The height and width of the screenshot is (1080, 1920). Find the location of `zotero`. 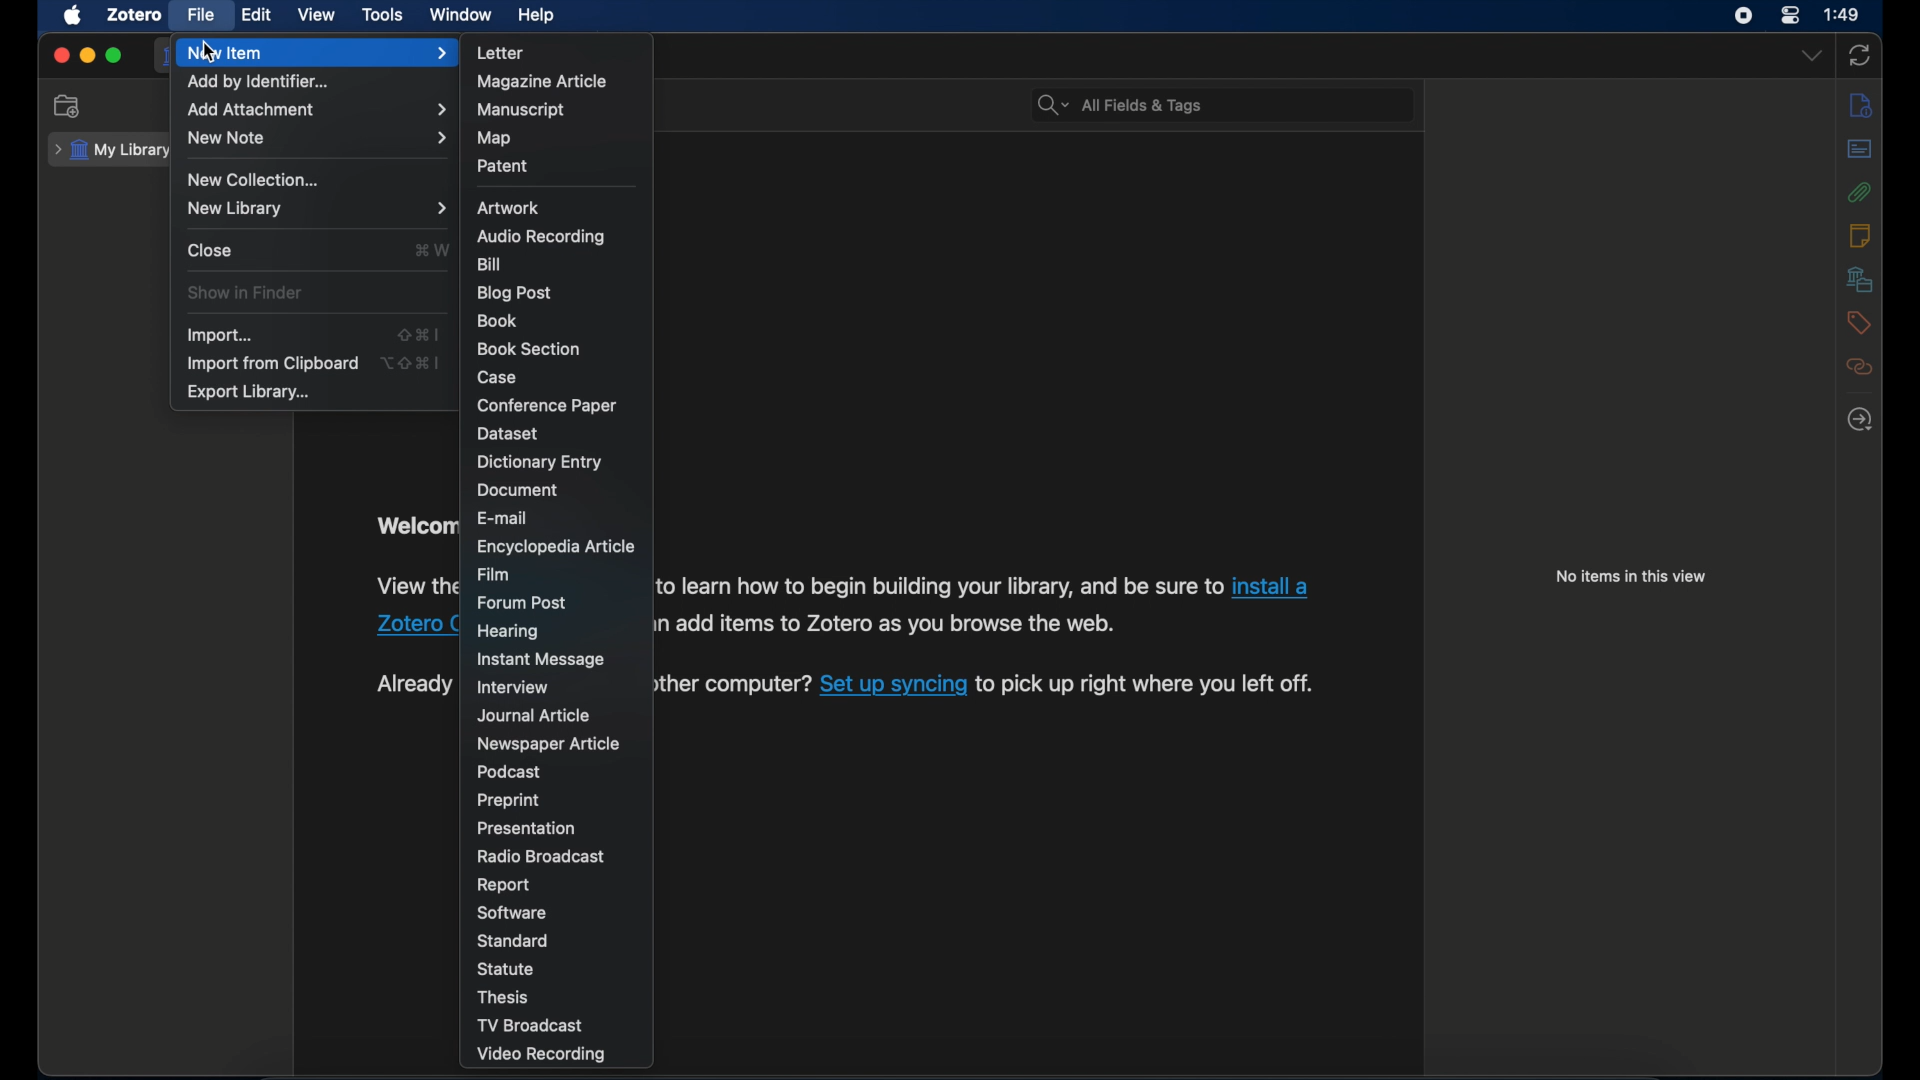

zotero is located at coordinates (133, 15).